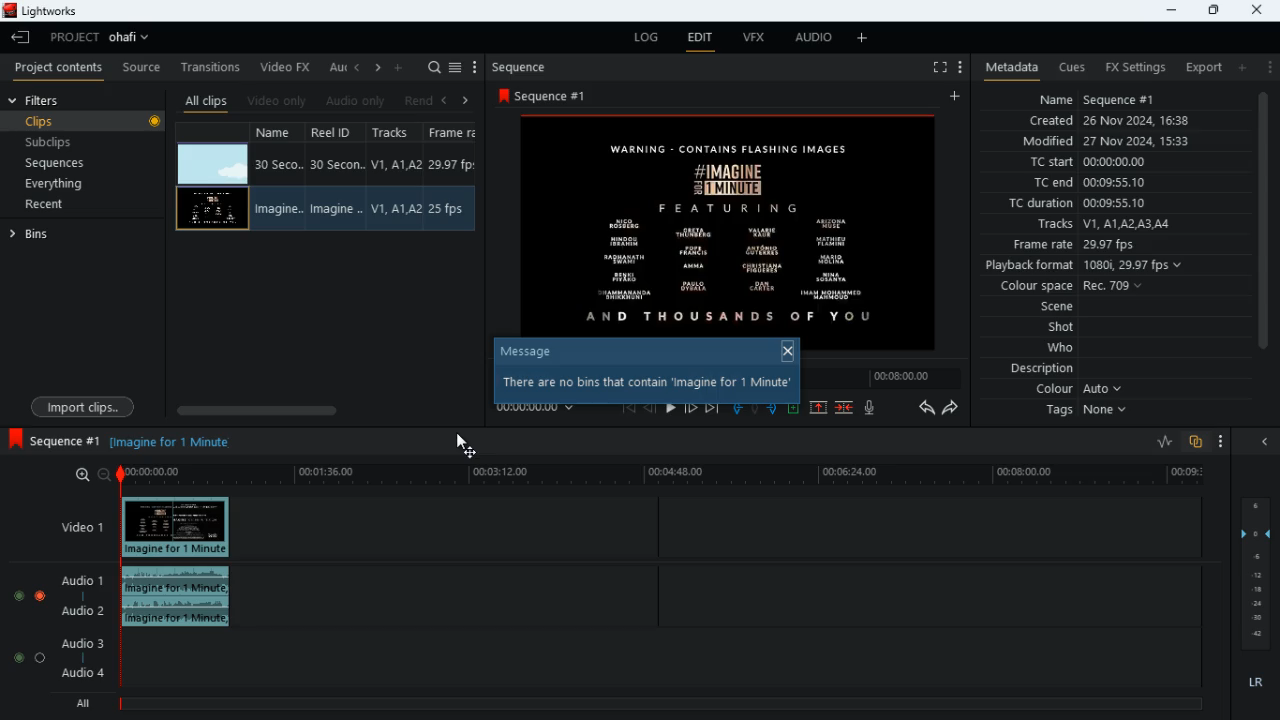 The height and width of the screenshot is (720, 1280). What do you see at coordinates (760, 41) in the screenshot?
I see `vfx` at bounding box center [760, 41].